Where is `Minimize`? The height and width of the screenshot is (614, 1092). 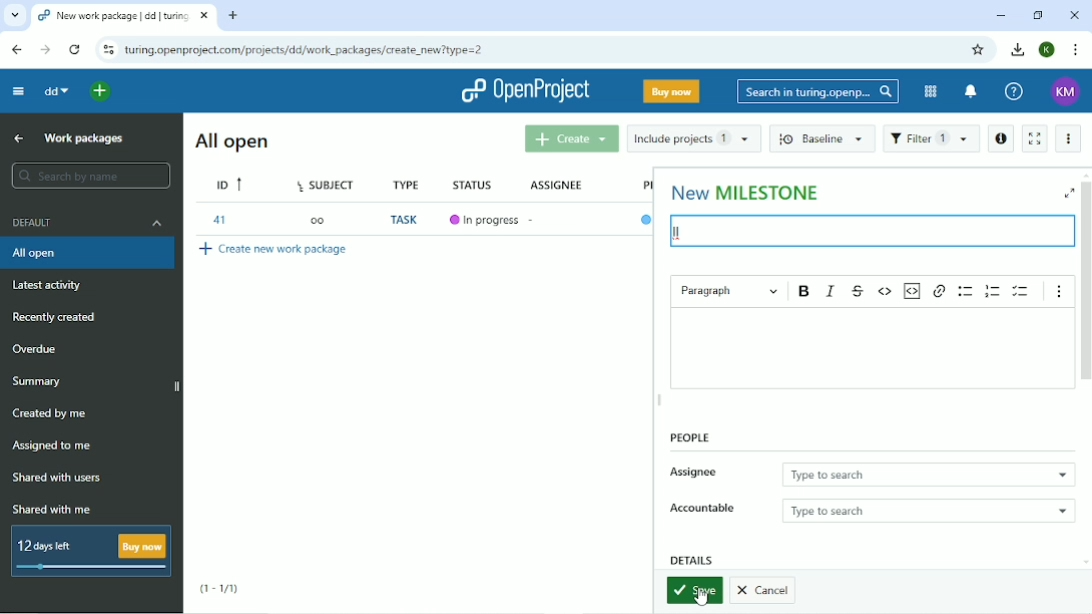
Minimize is located at coordinates (1000, 17).